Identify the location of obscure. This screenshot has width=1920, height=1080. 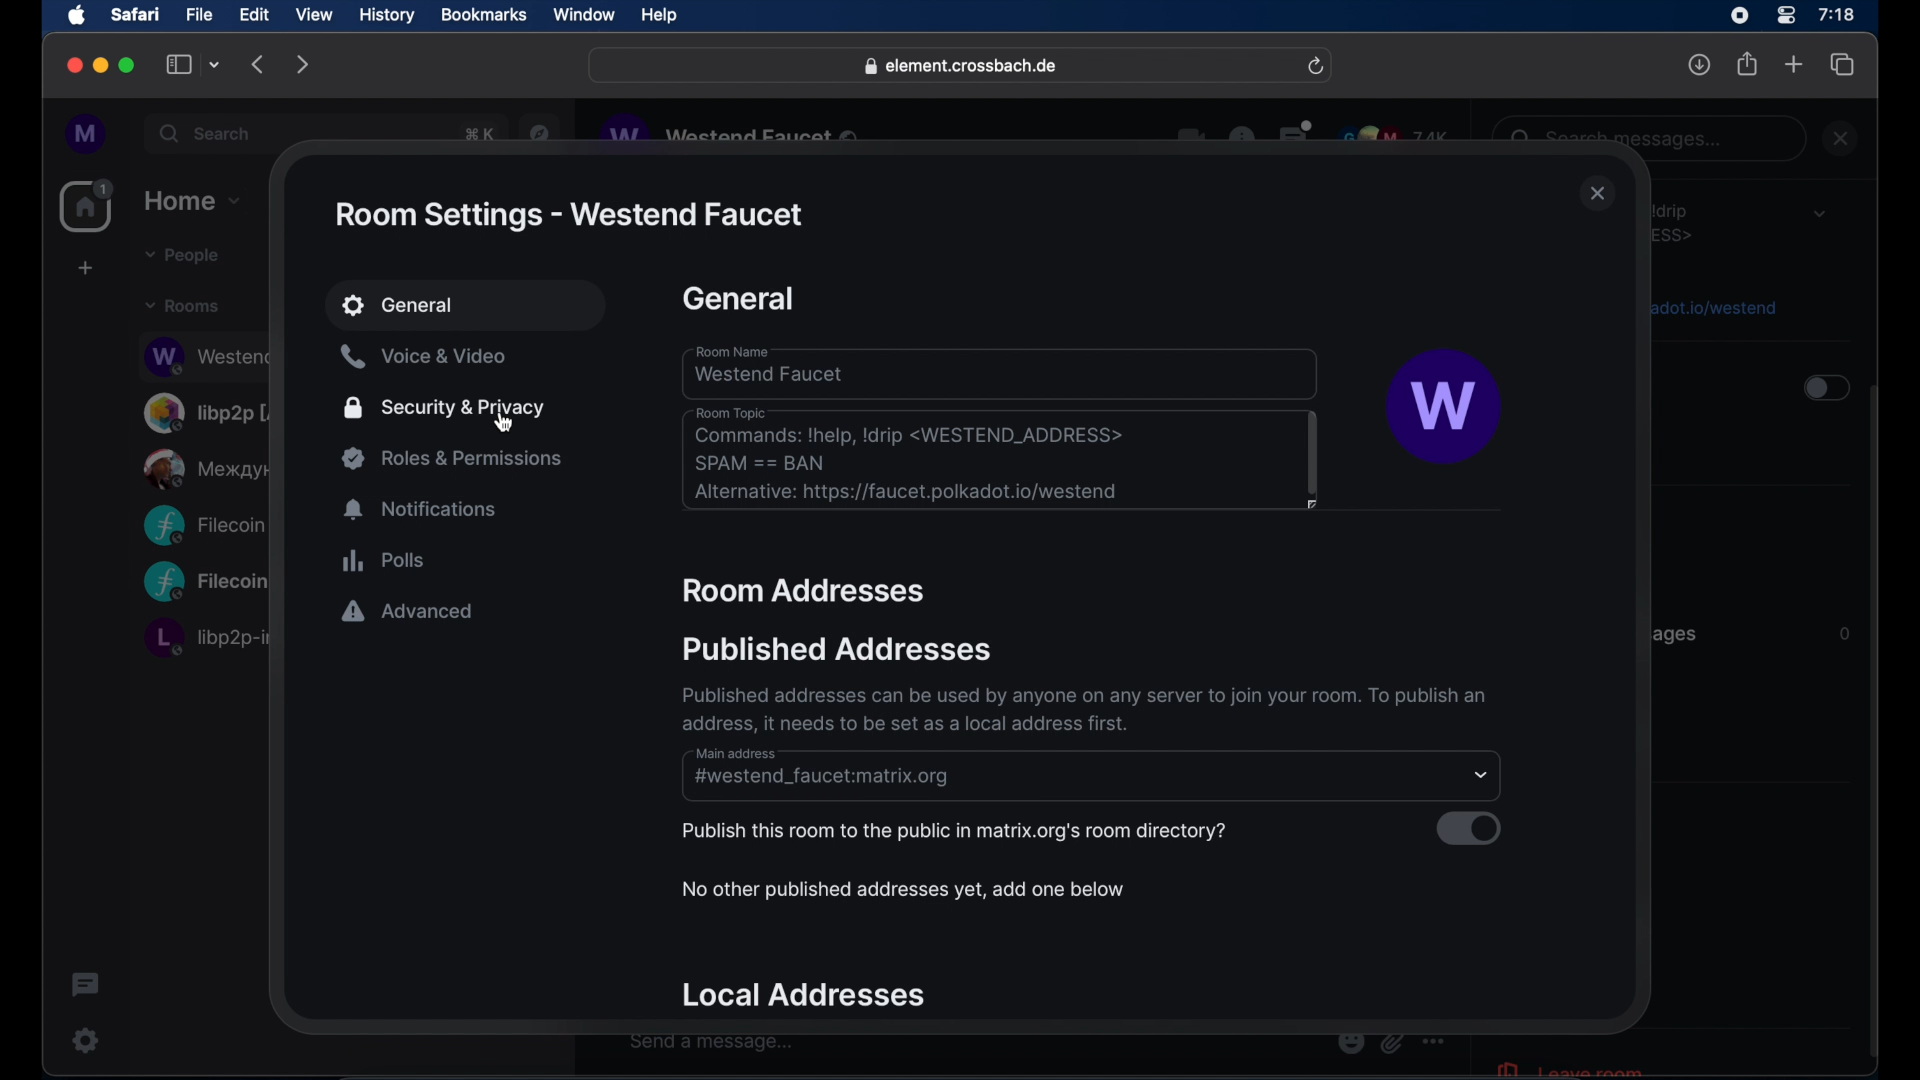
(476, 134).